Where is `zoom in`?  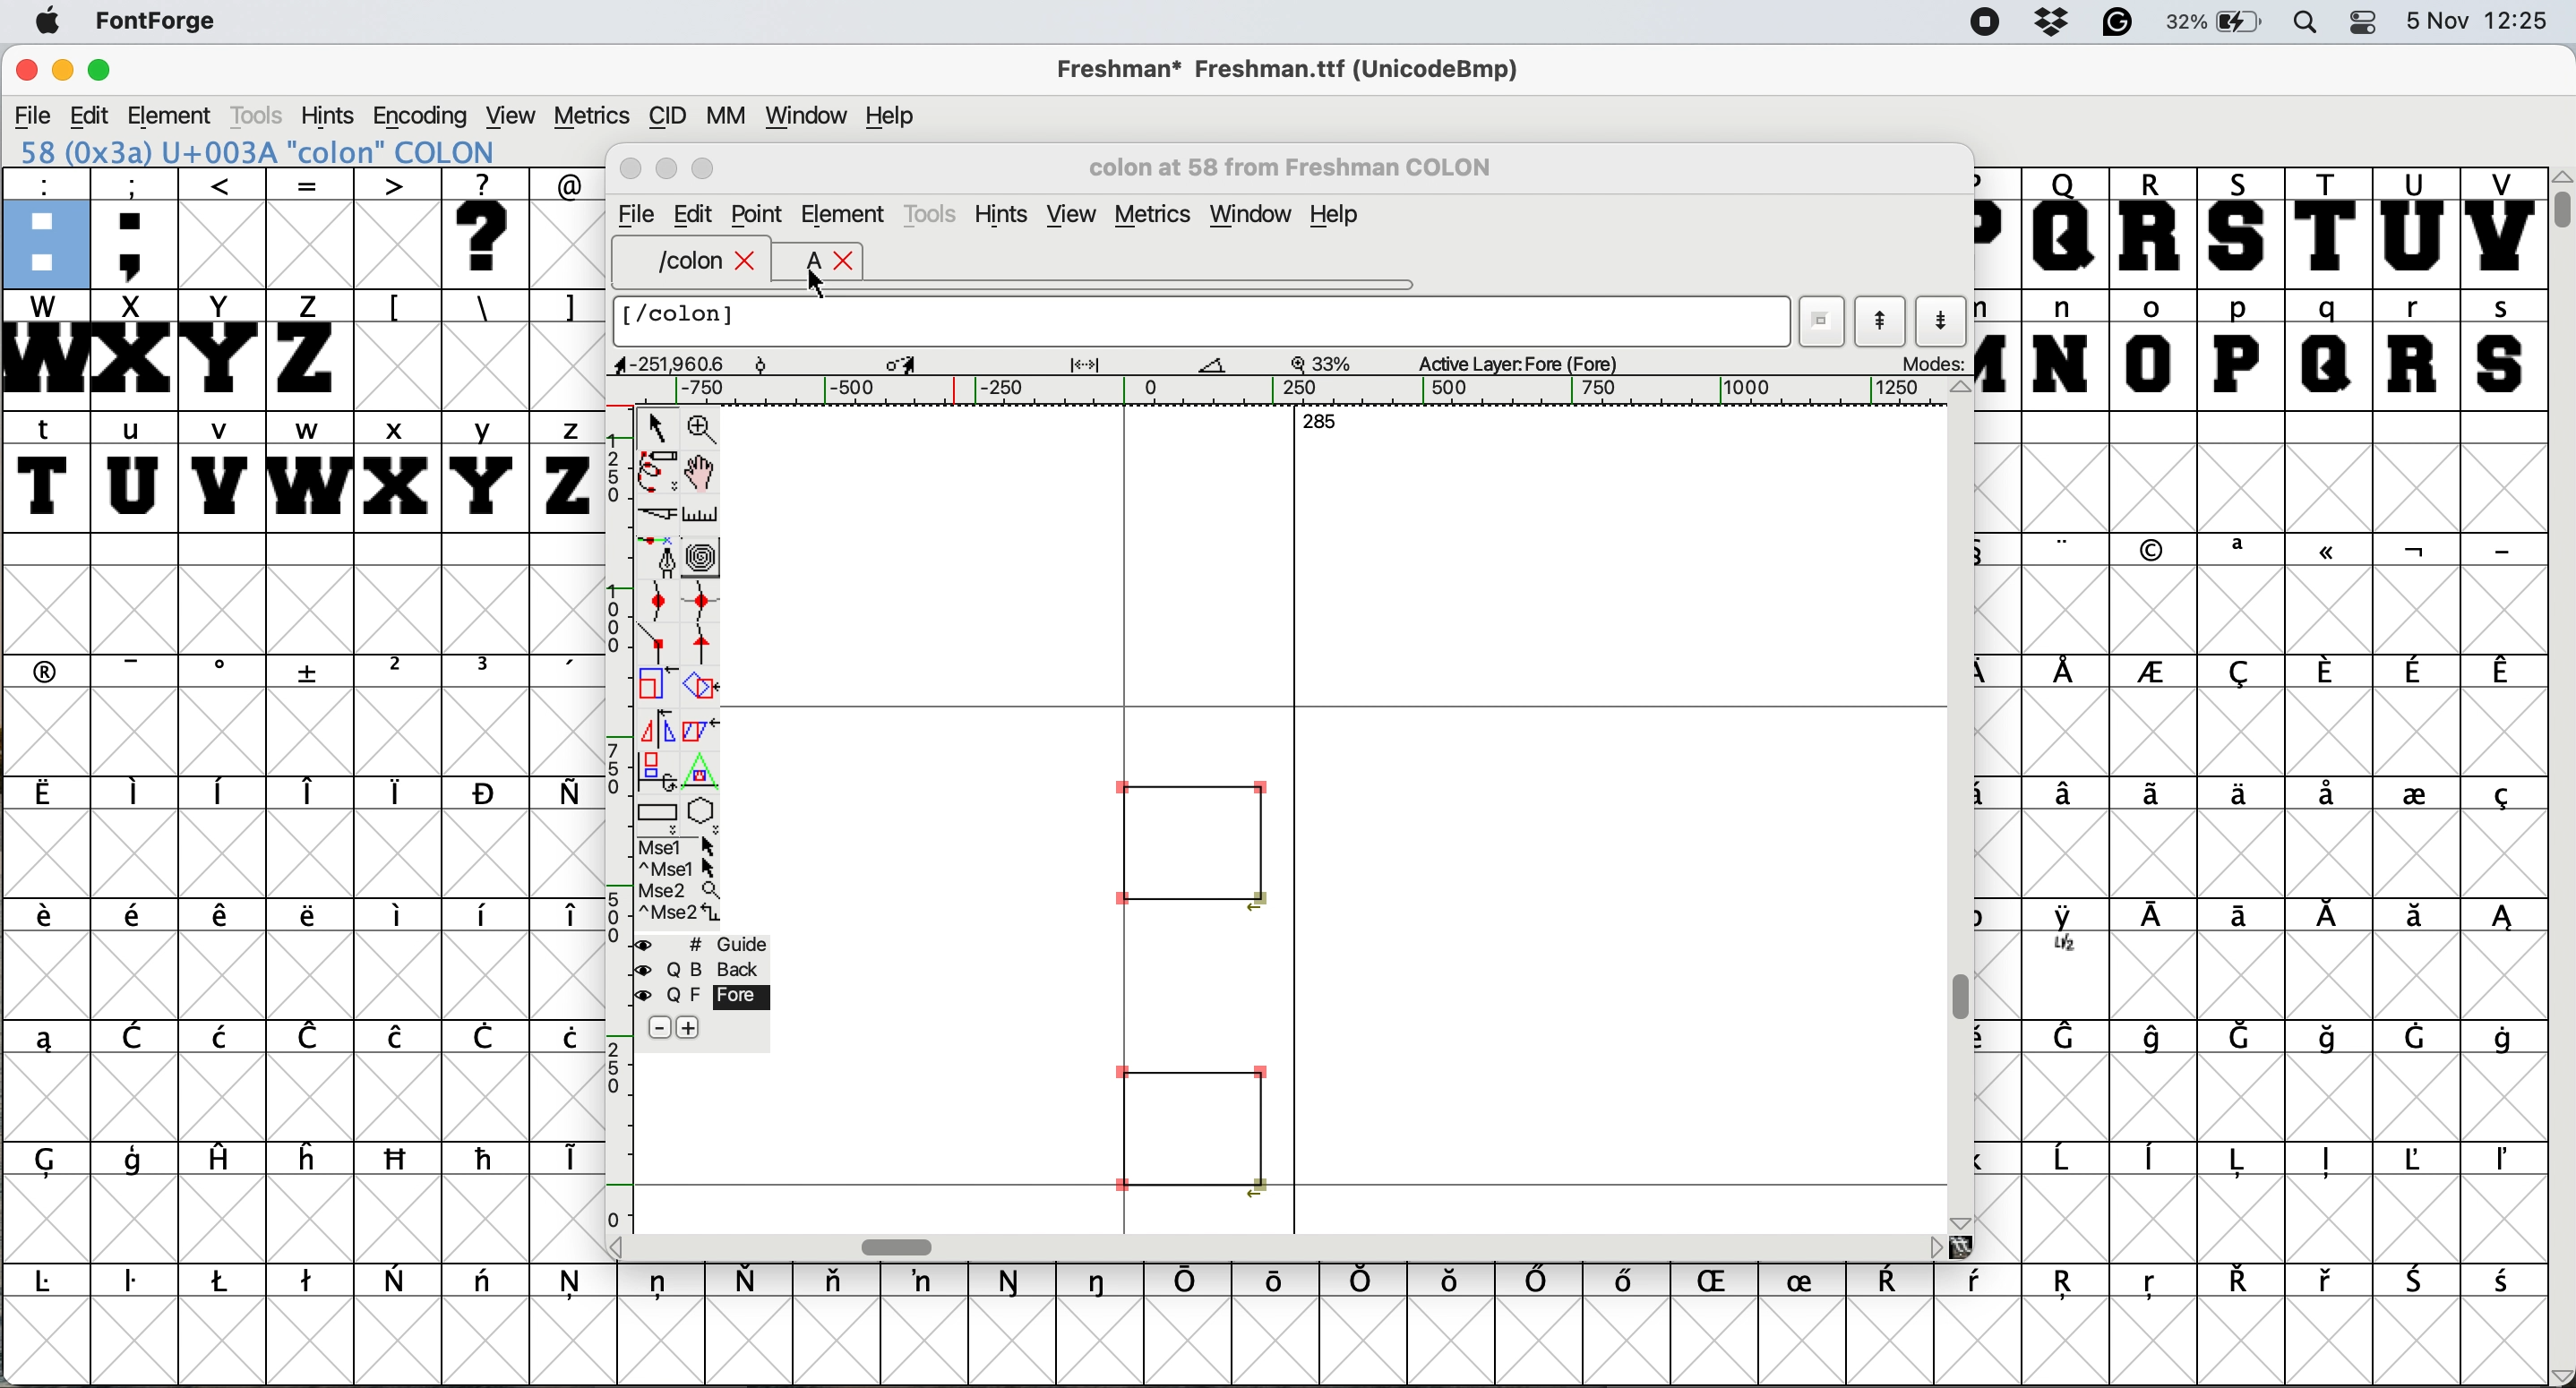 zoom in is located at coordinates (702, 424).